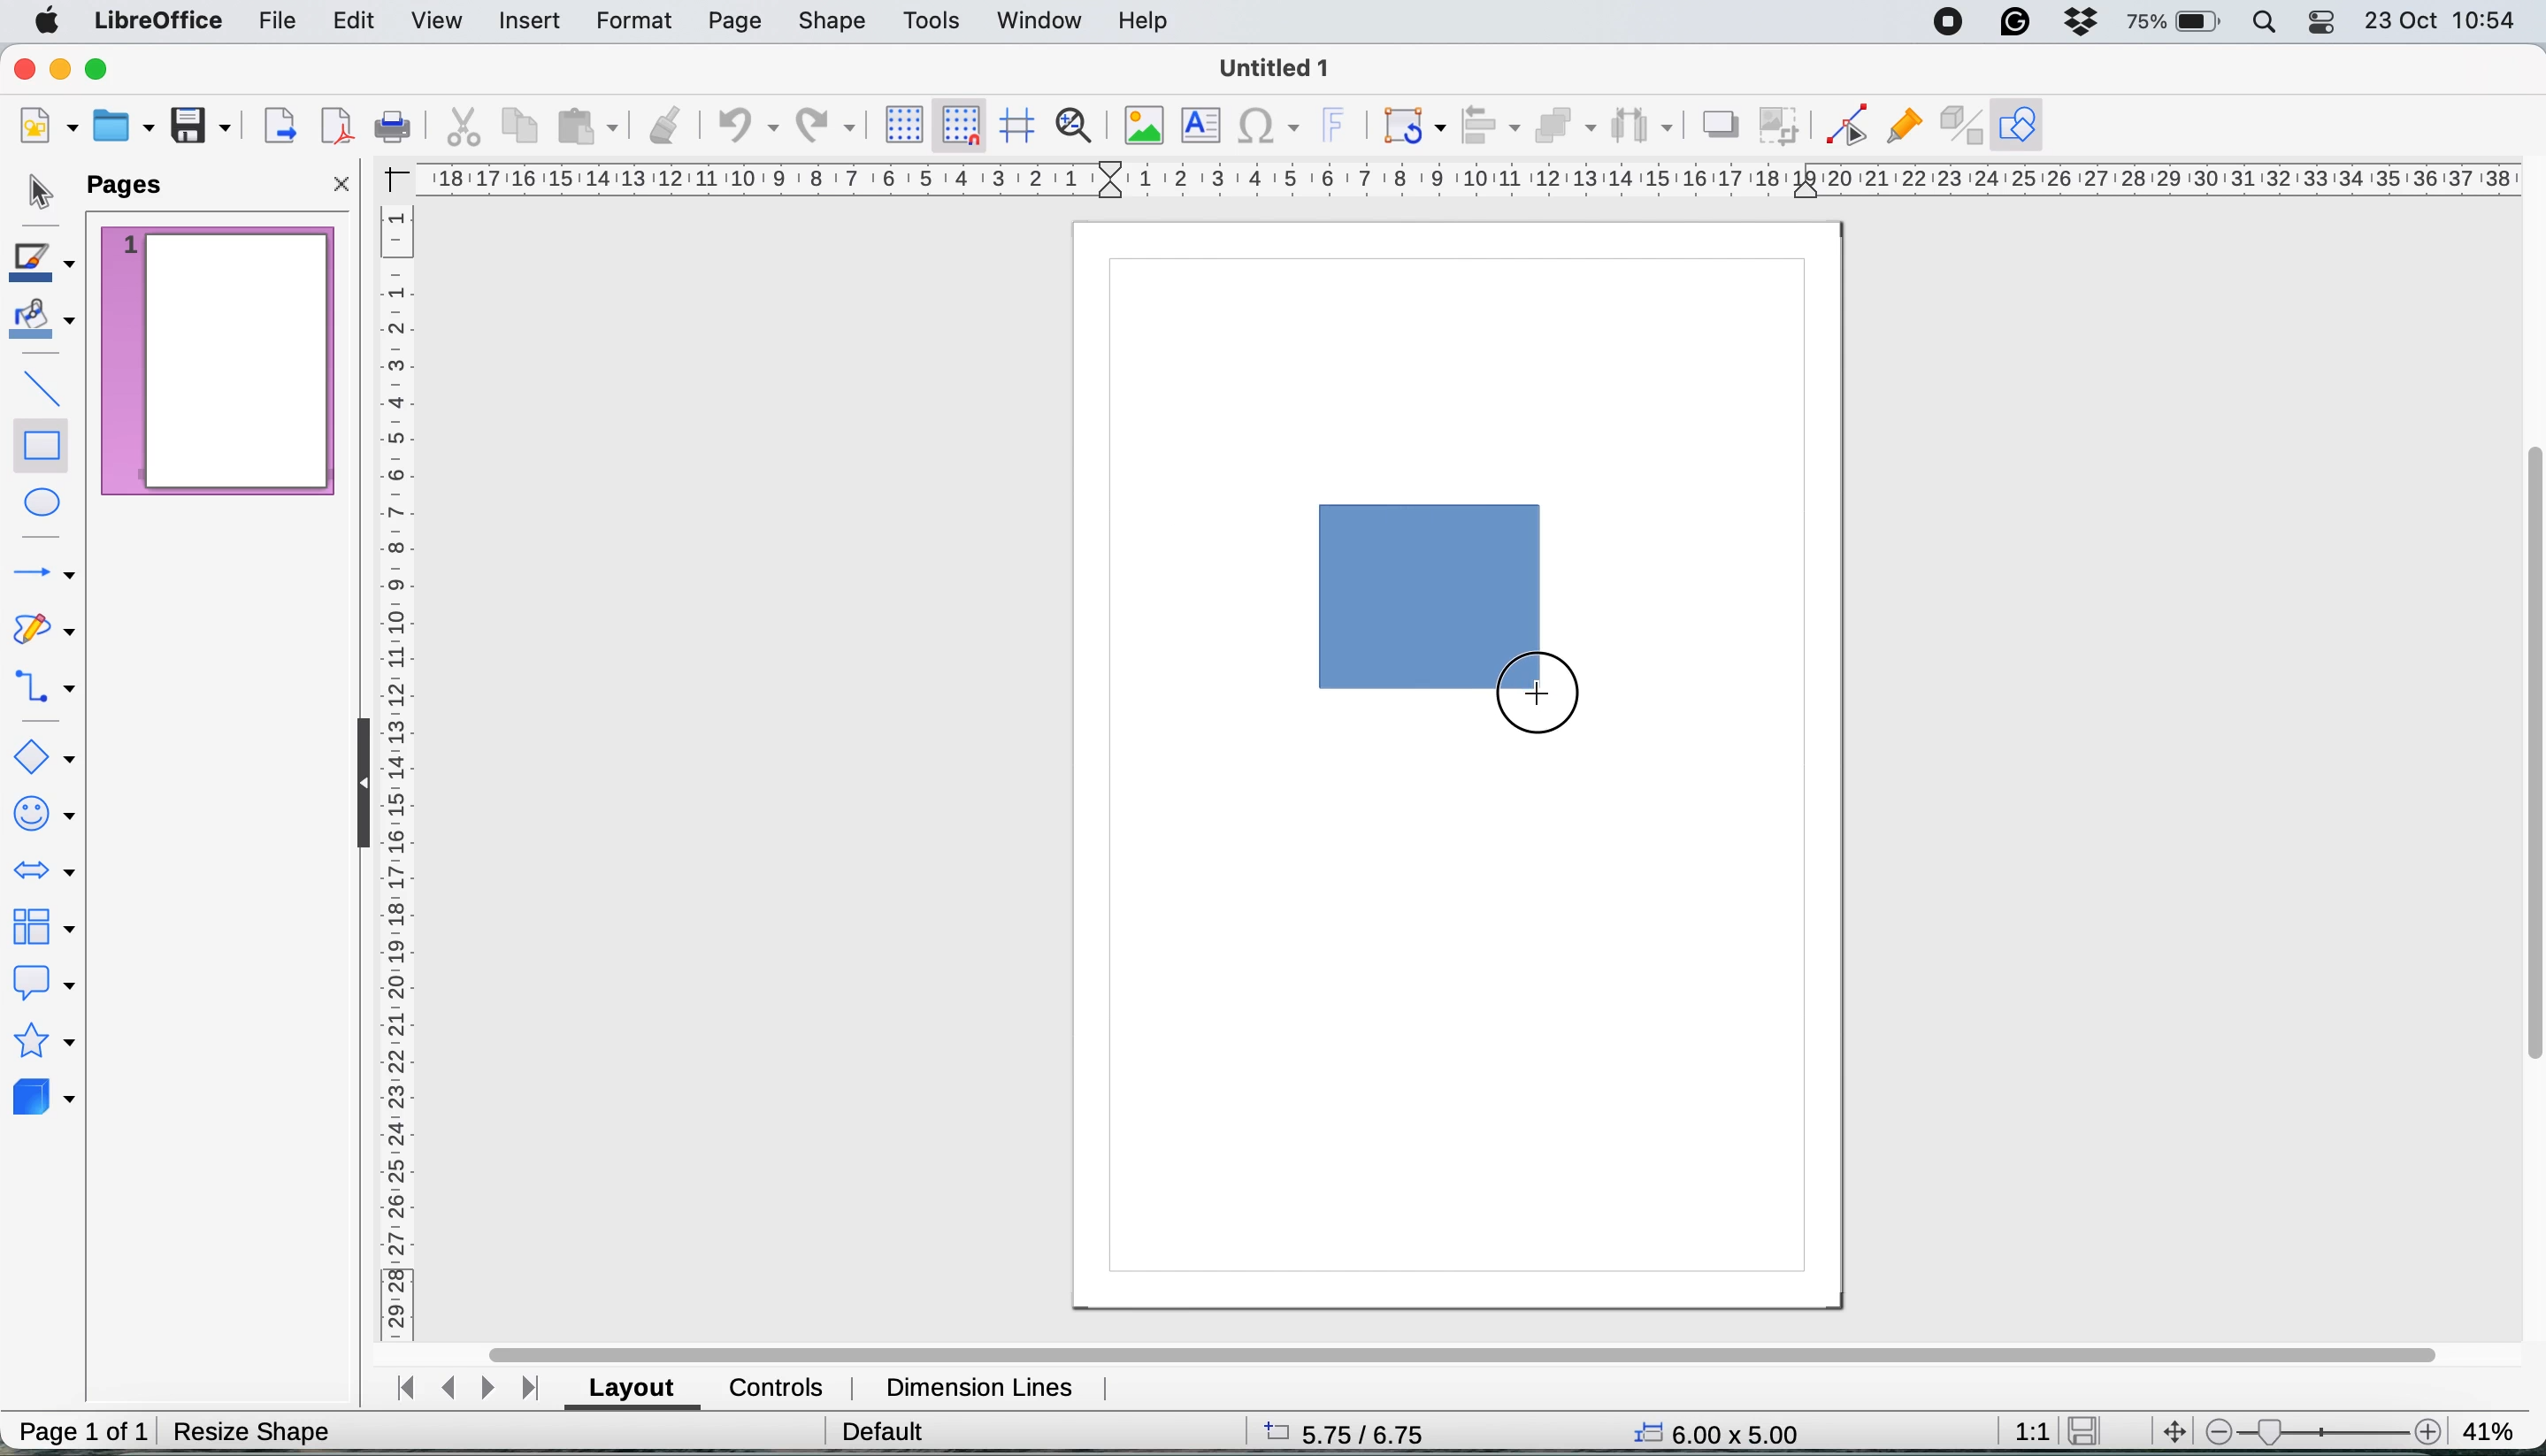 The width and height of the screenshot is (2546, 1456). Describe the element at coordinates (48, 265) in the screenshot. I see `line color` at that location.